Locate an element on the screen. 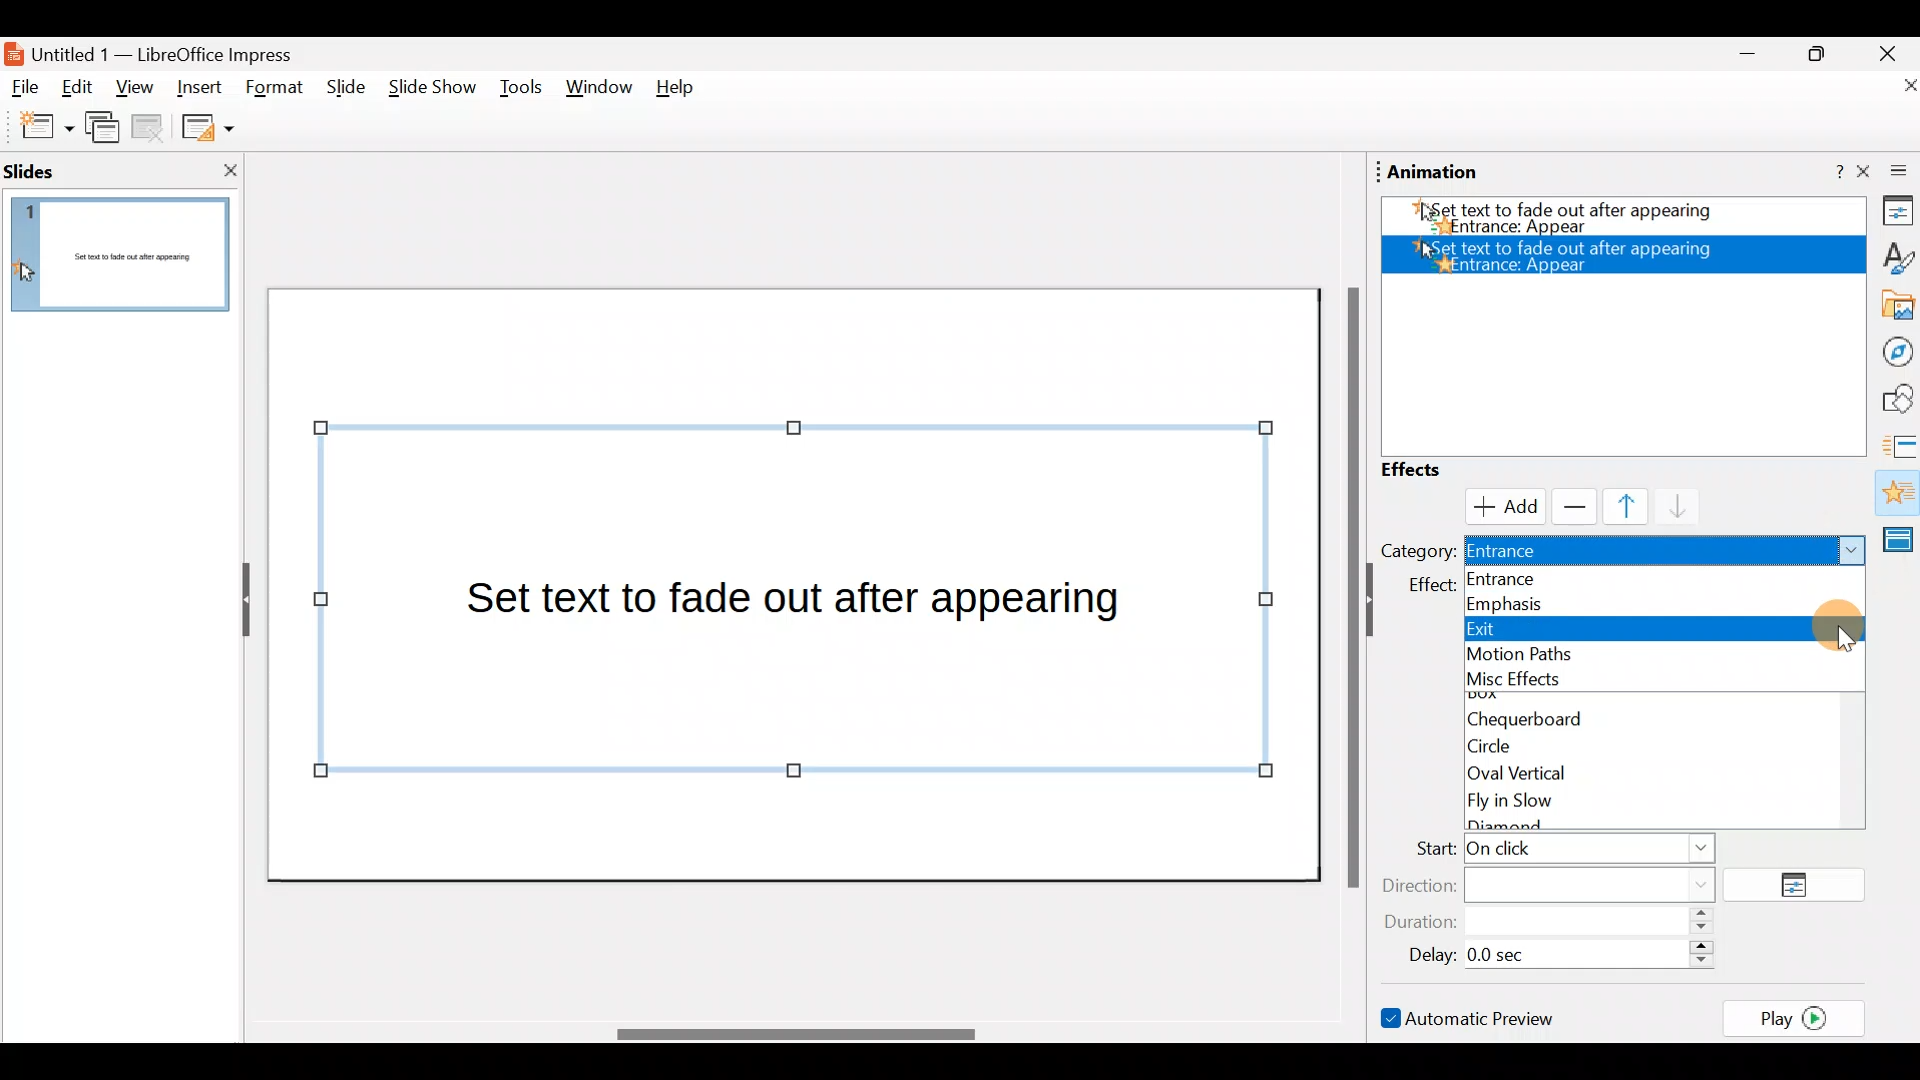 This screenshot has width=1920, height=1080. Master slides is located at coordinates (1901, 538).